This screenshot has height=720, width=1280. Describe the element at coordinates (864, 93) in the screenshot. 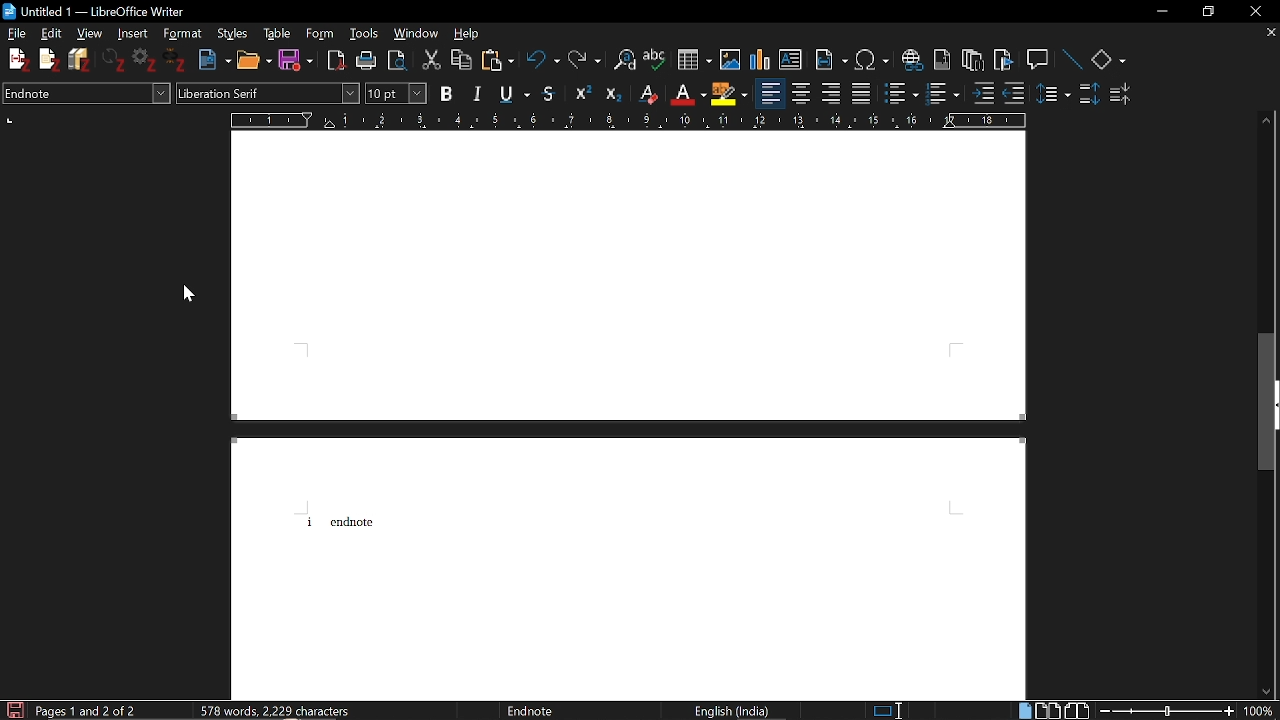

I see `Justified` at that location.